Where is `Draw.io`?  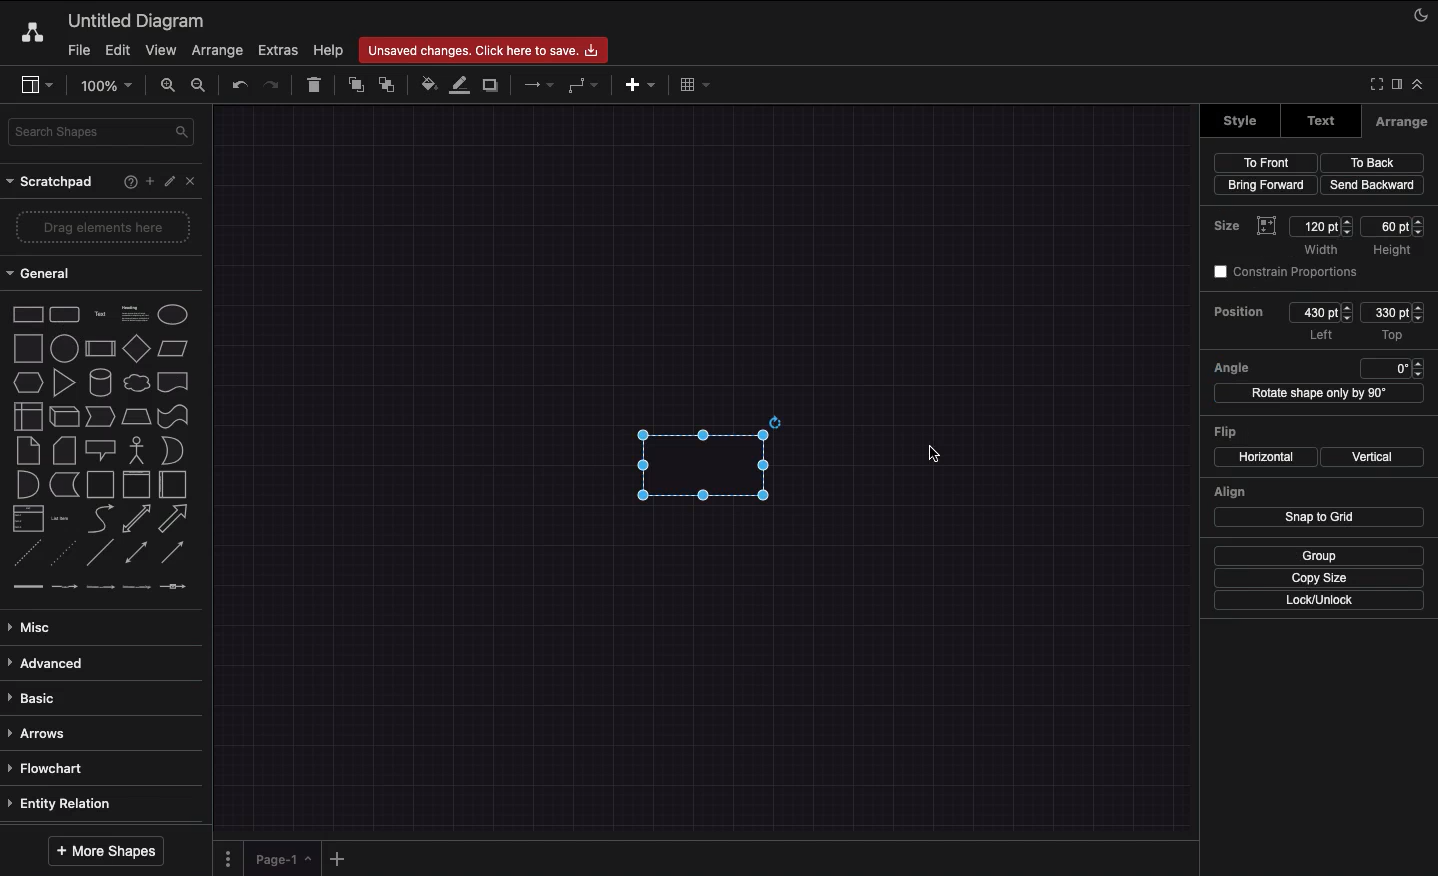
Draw.io is located at coordinates (29, 36).